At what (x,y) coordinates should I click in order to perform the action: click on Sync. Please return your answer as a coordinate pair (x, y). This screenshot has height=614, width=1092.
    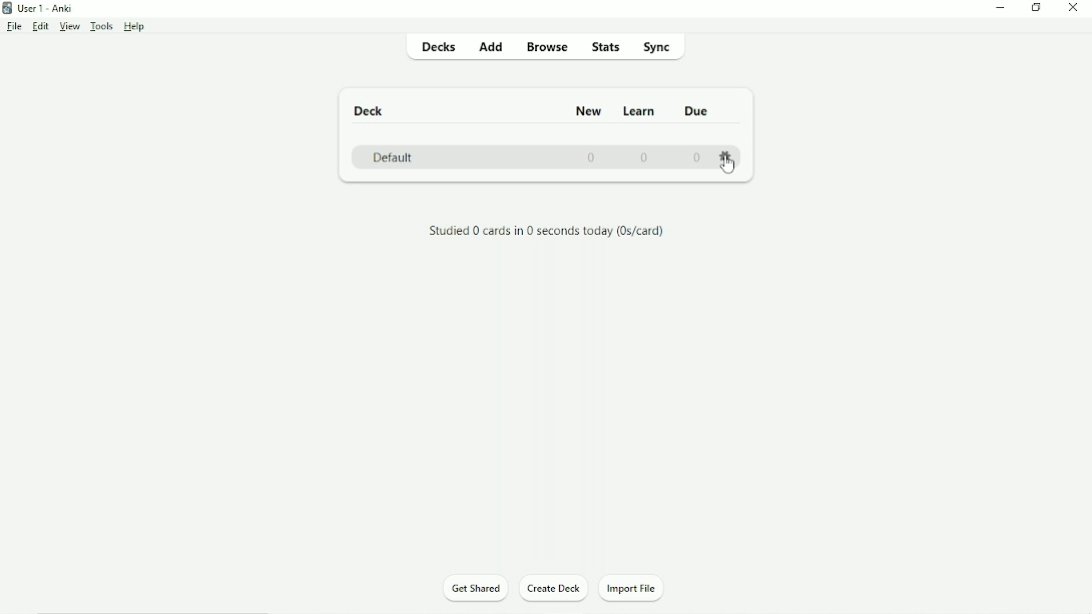
    Looking at the image, I should click on (660, 48).